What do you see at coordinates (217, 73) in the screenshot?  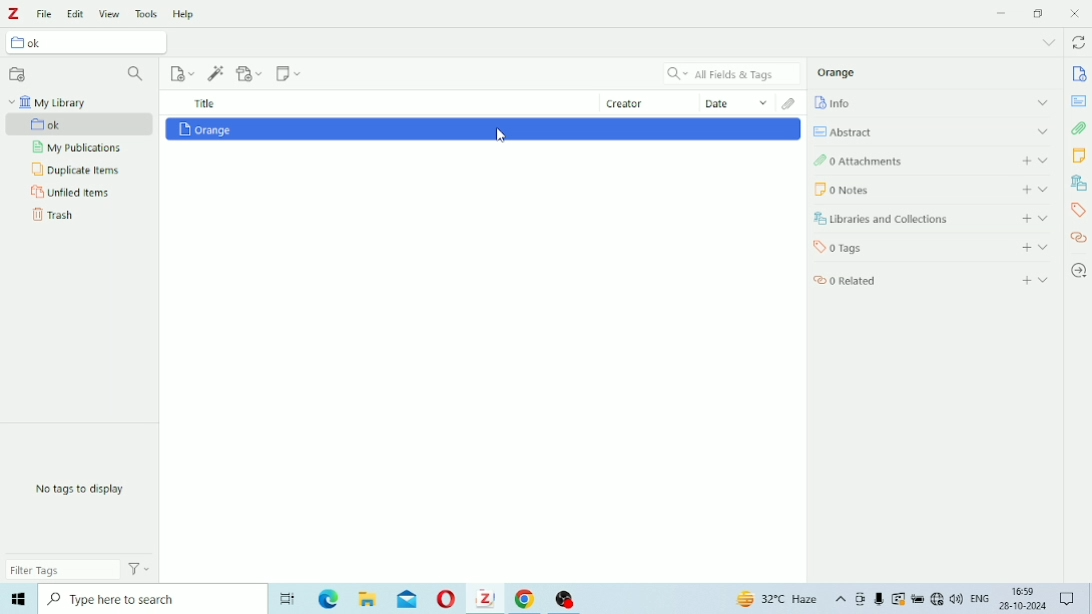 I see `Add Item (s) by Identifier` at bounding box center [217, 73].